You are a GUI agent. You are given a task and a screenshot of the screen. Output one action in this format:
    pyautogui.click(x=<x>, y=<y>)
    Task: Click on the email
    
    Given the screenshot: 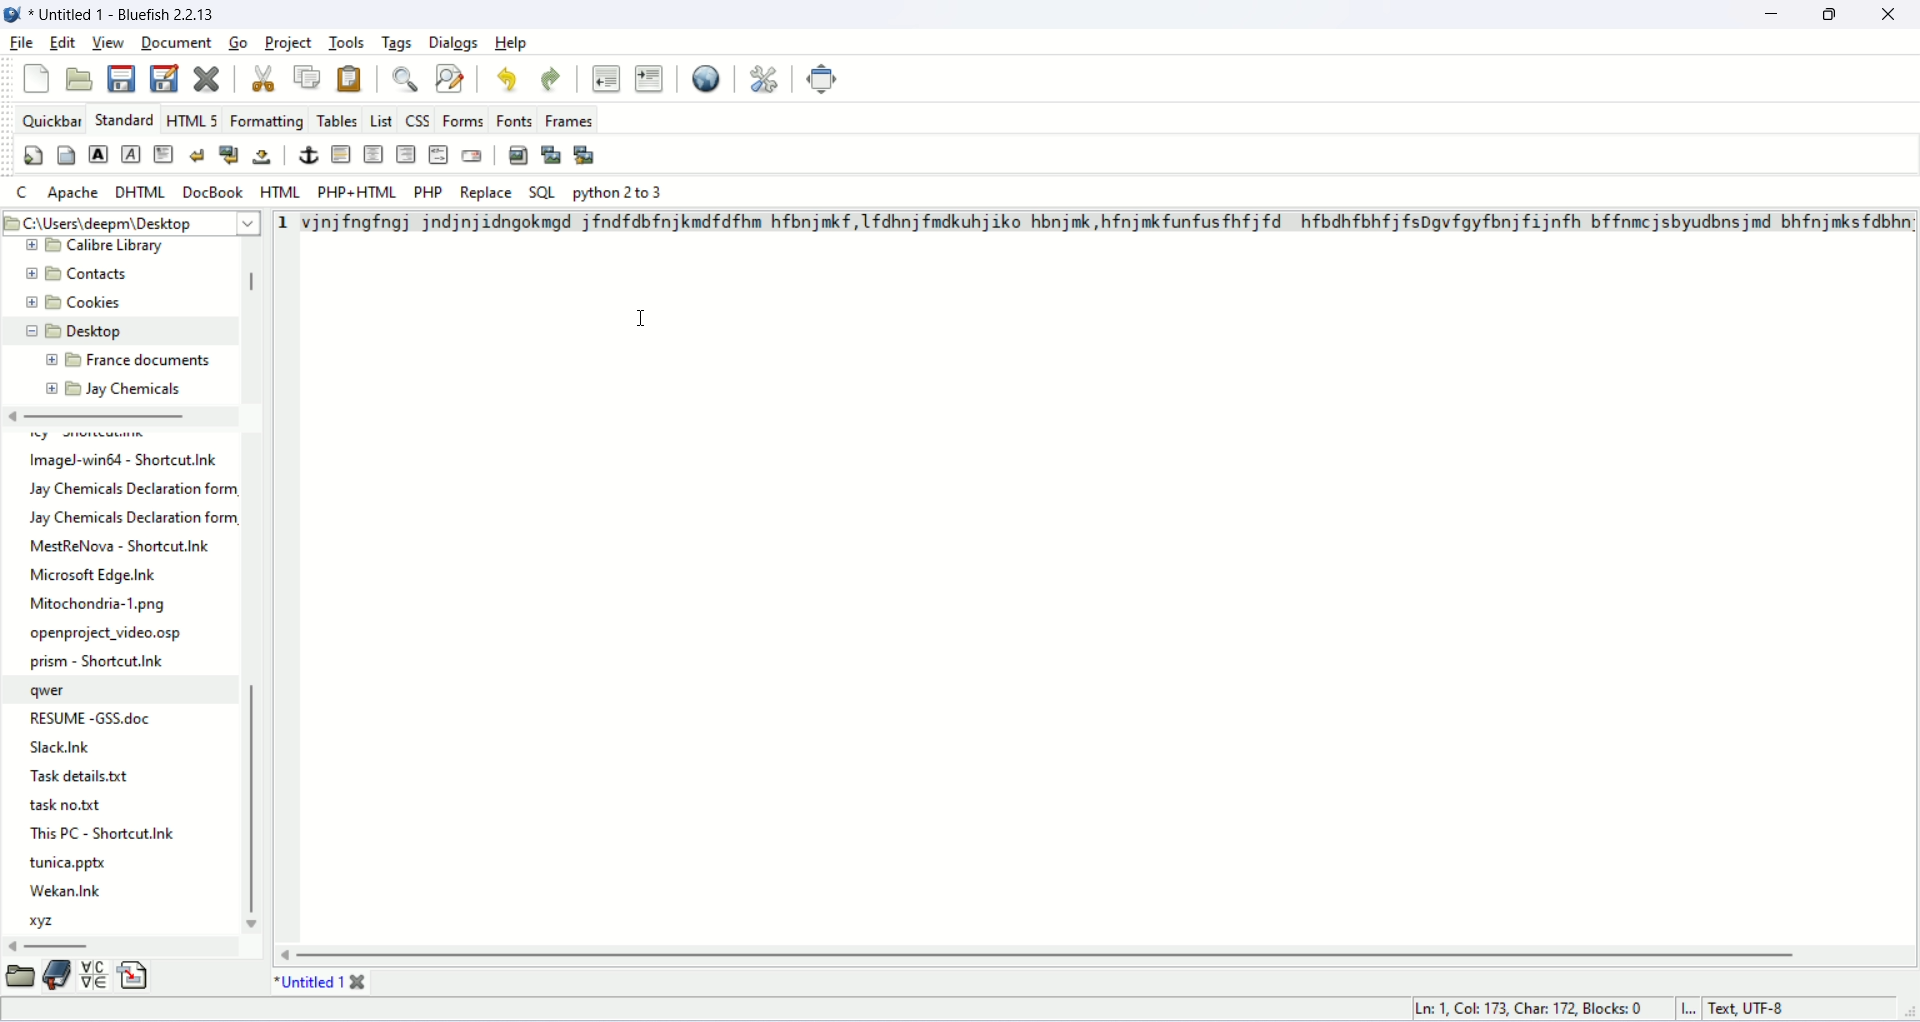 What is the action you would take?
    pyautogui.click(x=471, y=155)
    